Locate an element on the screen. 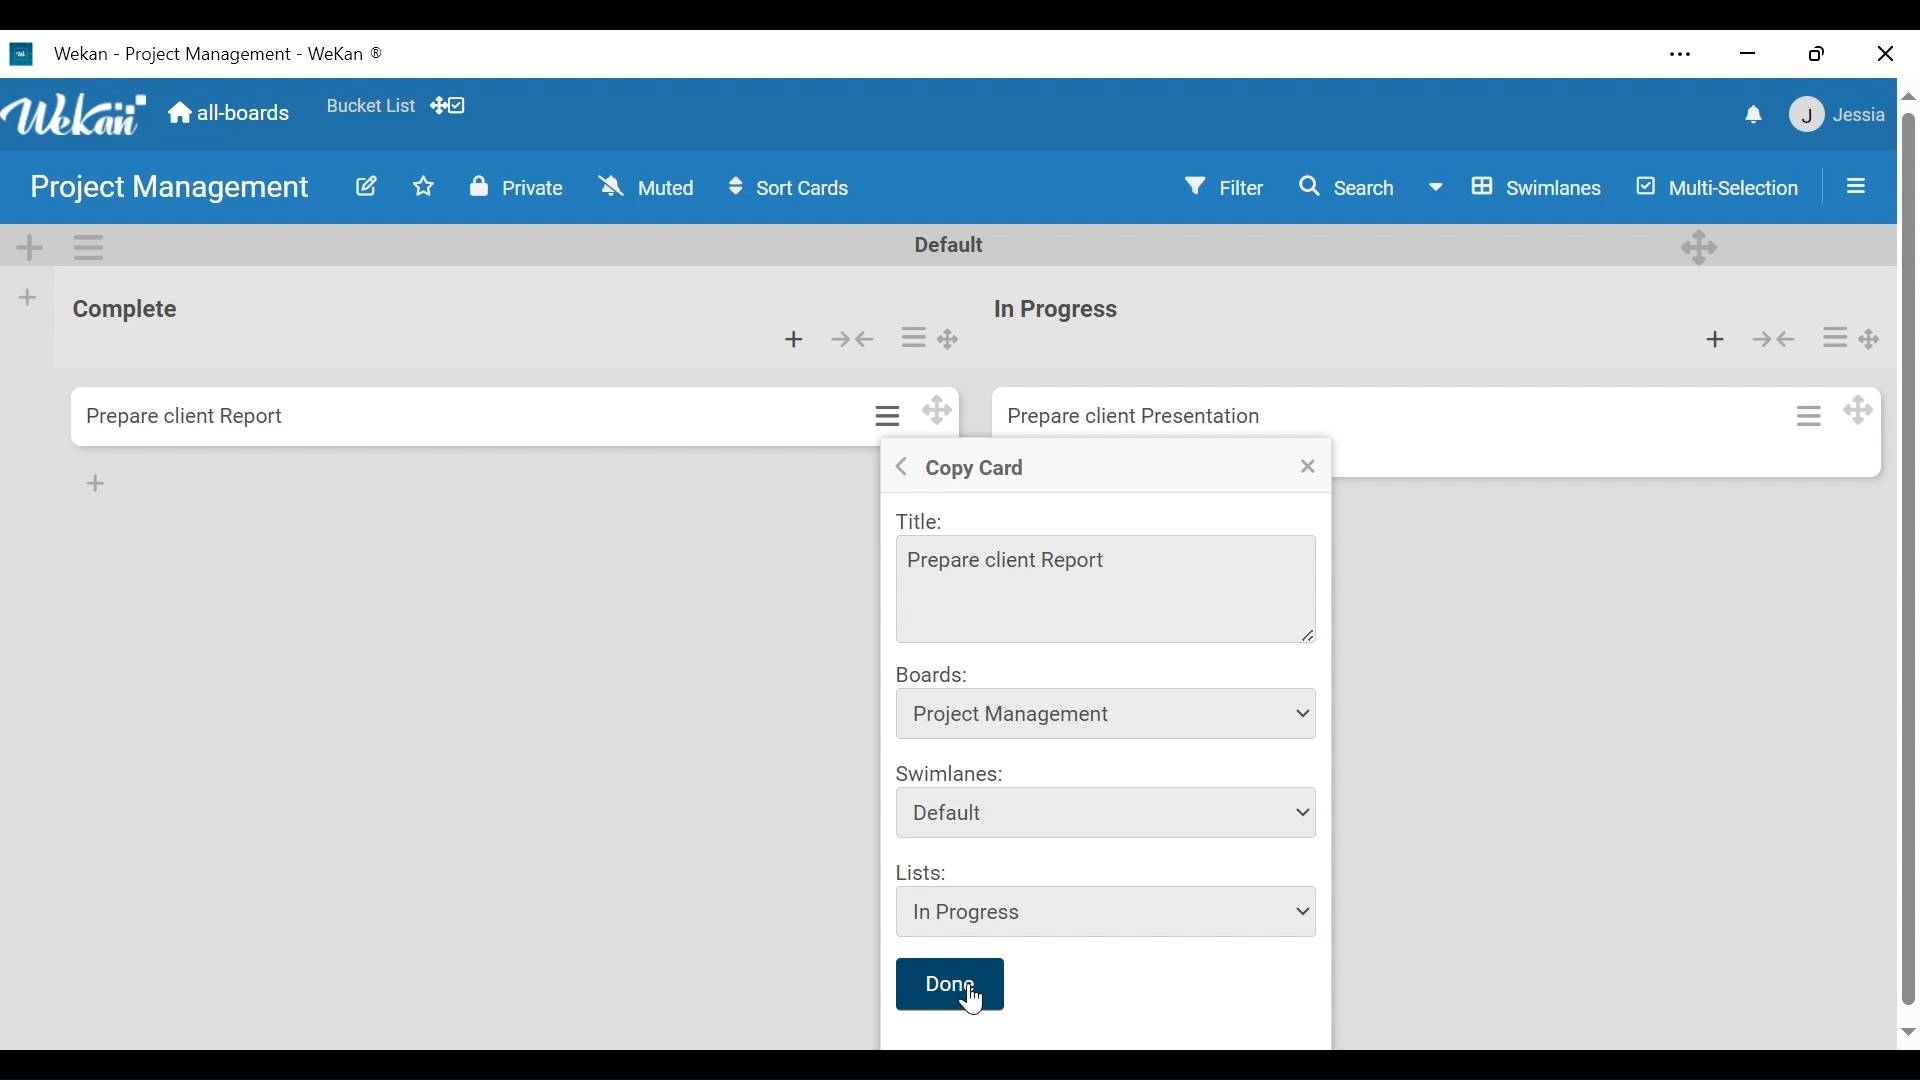  Toggle favorites is located at coordinates (424, 187).